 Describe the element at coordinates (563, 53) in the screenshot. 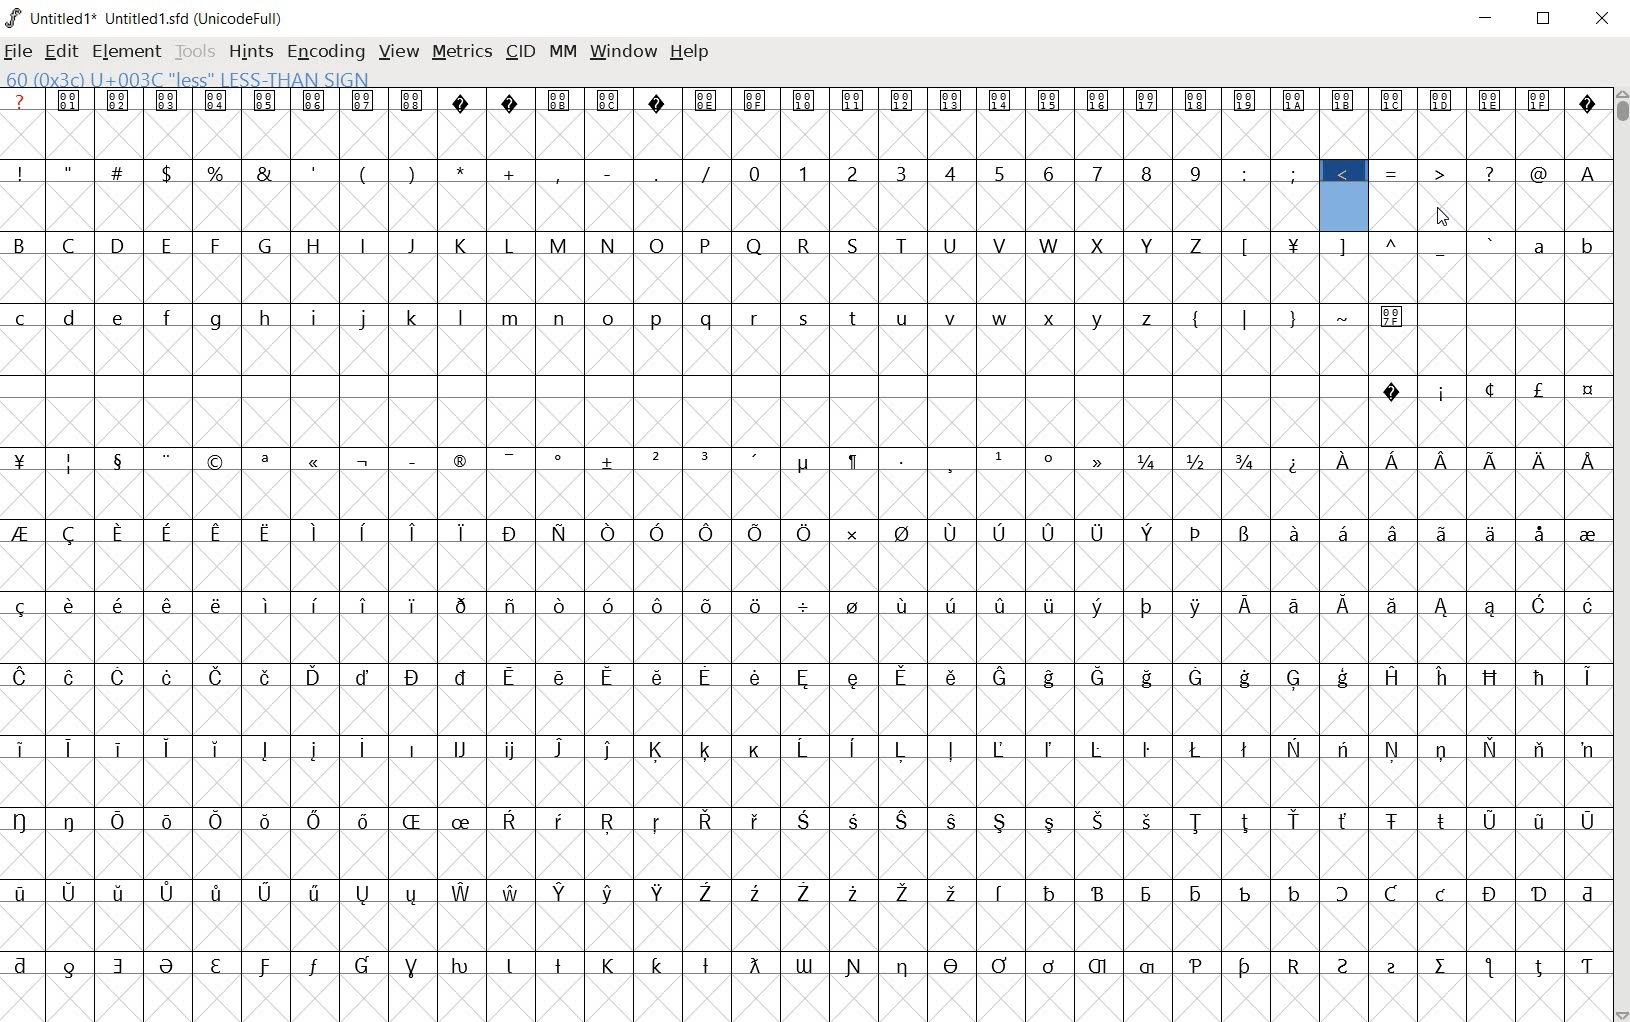

I see `mm` at that location.